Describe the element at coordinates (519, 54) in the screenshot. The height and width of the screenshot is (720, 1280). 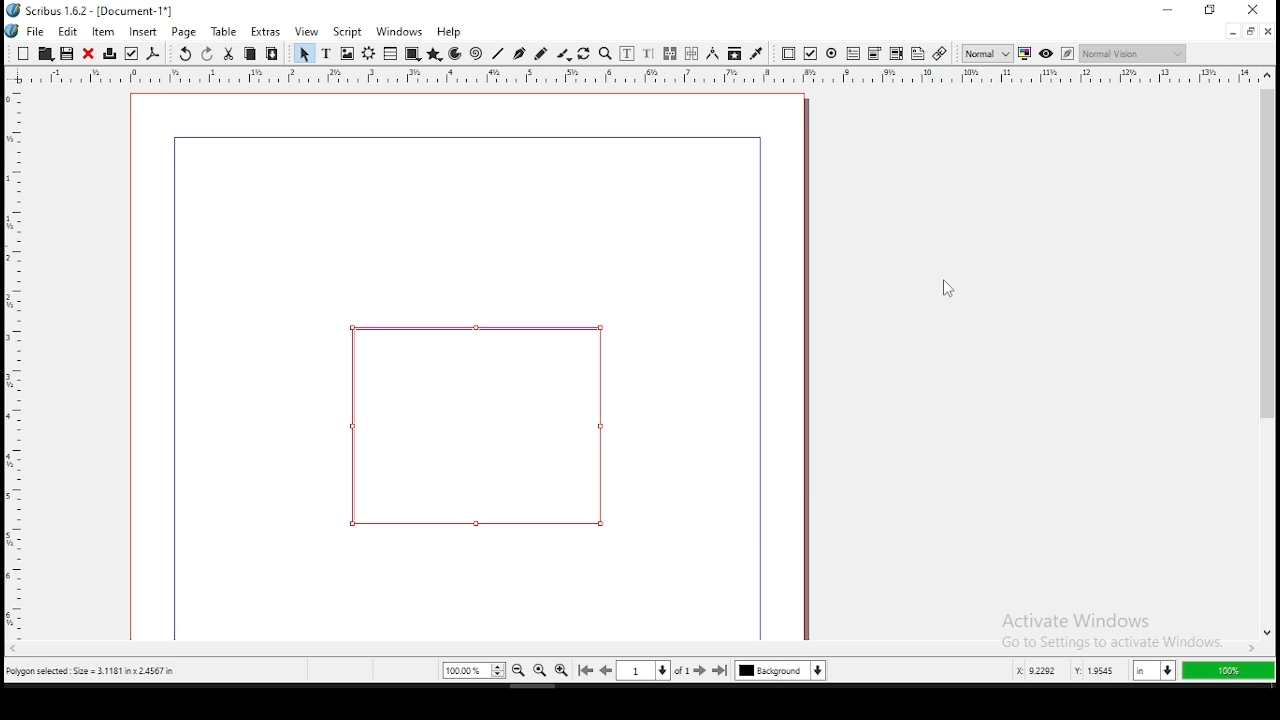
I see `bezier curve` at that location.